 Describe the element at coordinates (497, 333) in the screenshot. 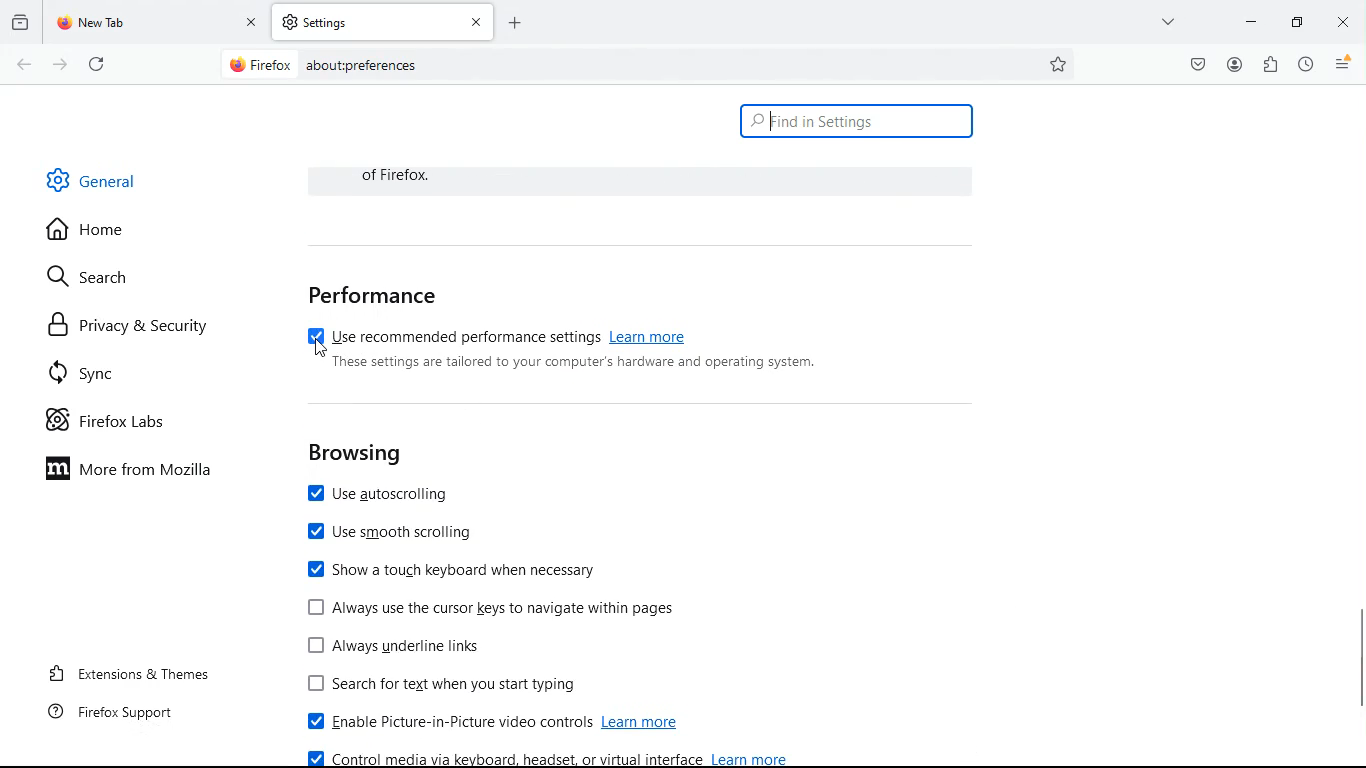

I see `use recommended performance settings` at that location.